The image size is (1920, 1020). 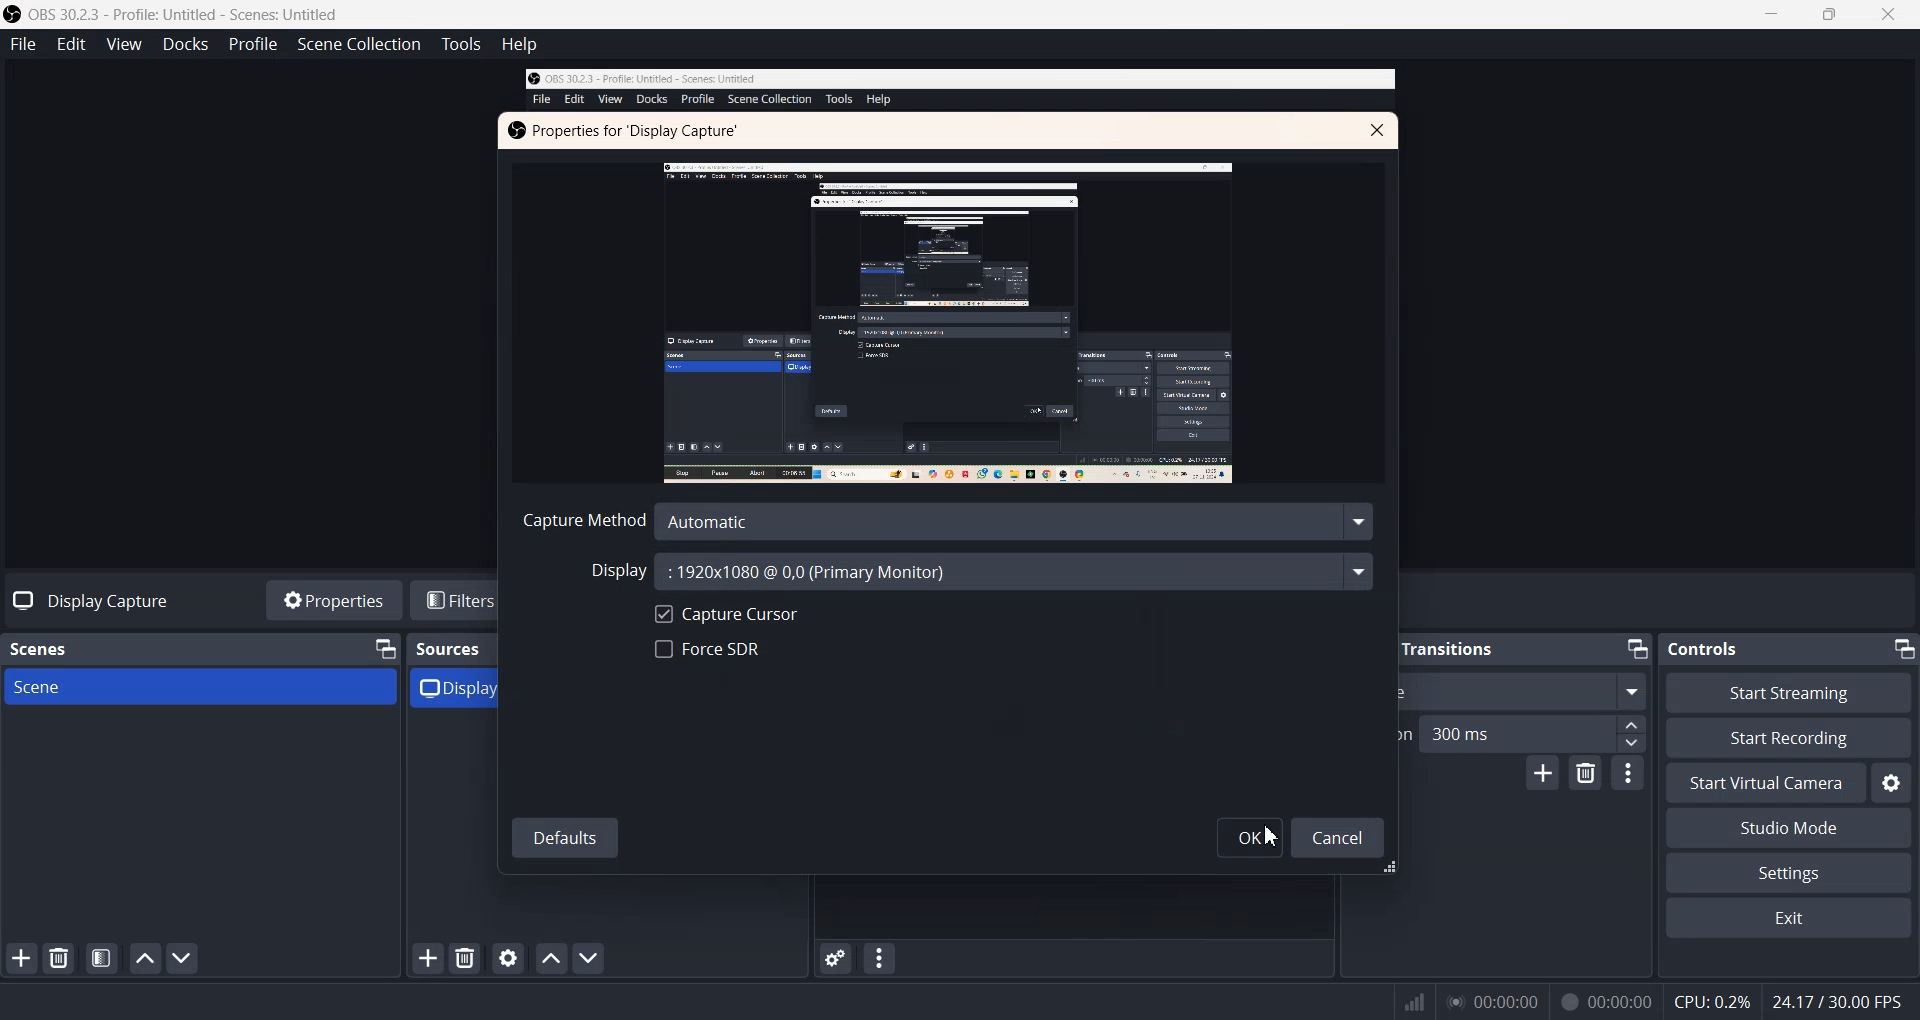 What do you see at coordinates (1586, 774) in the screenshot?
I see `Remove configurable Transition` at bounding box center [1586, 774].